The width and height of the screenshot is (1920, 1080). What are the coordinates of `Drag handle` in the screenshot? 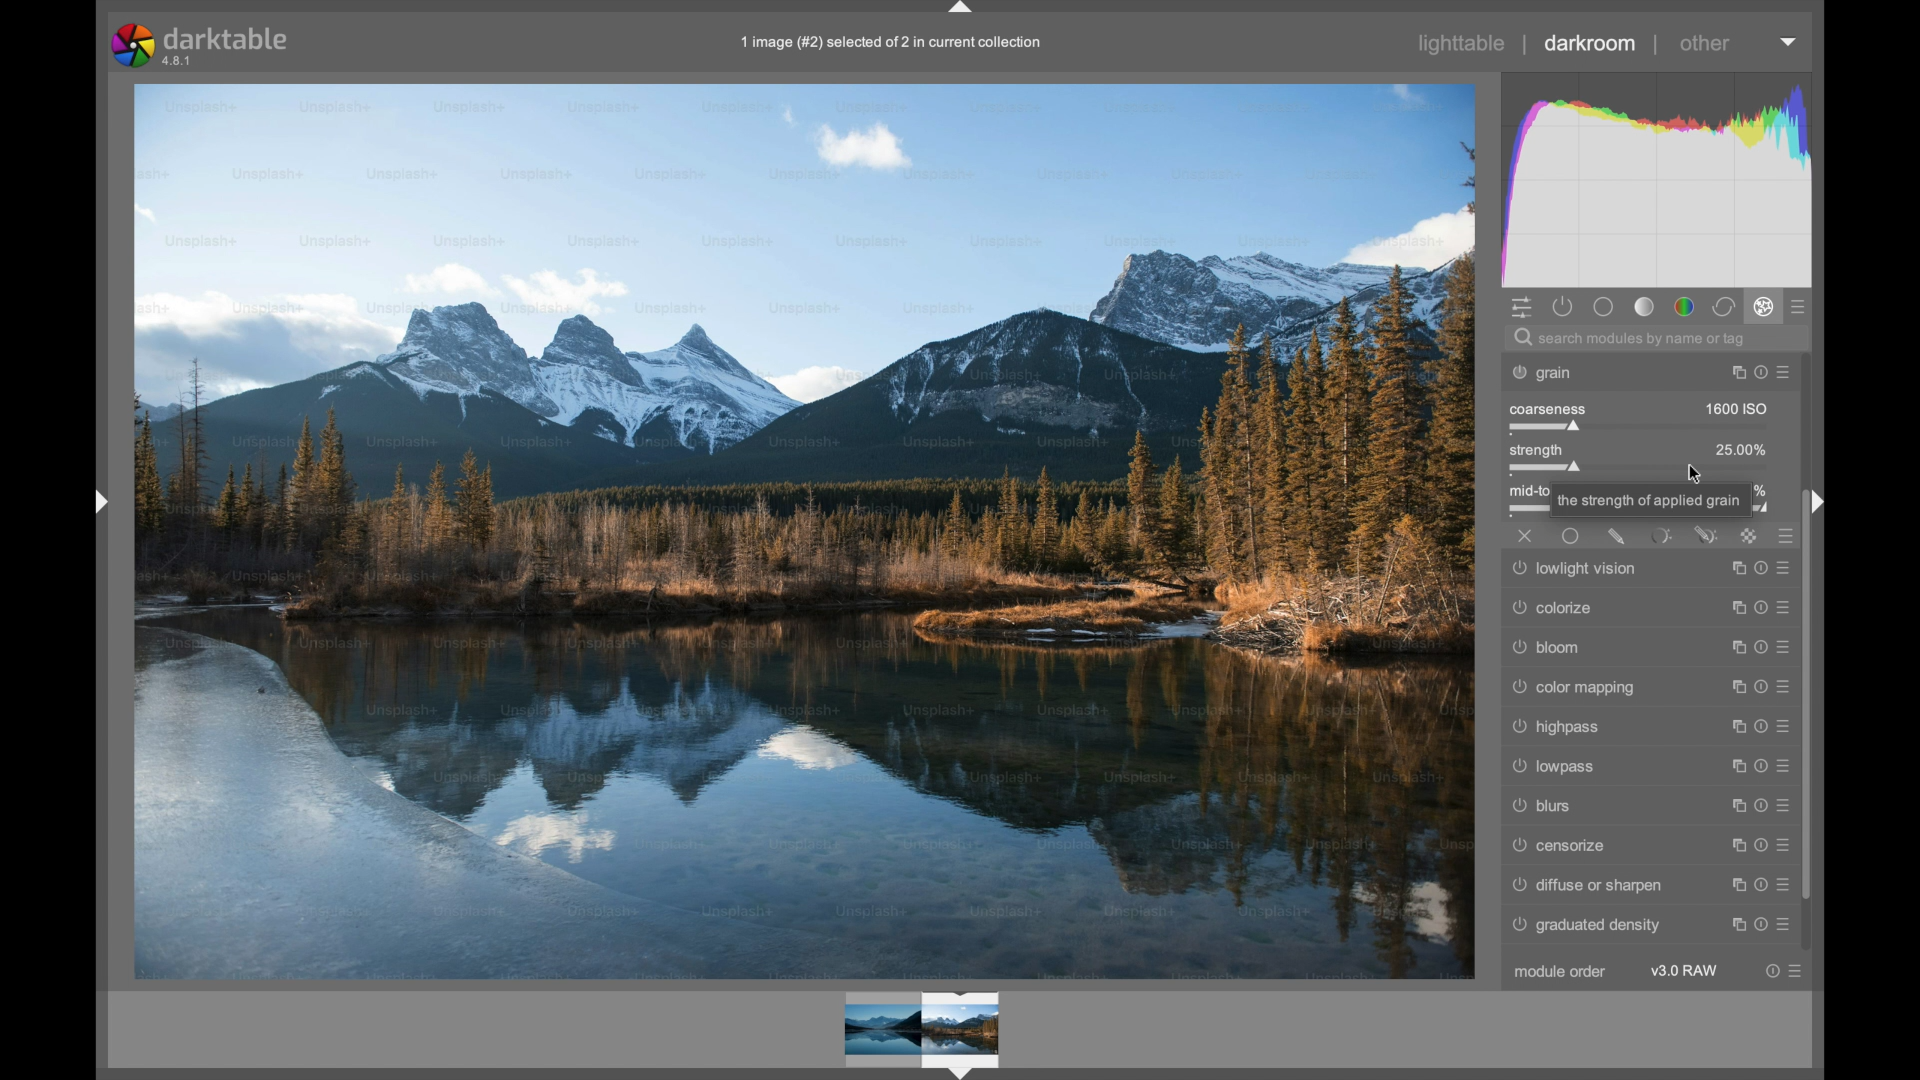 It's located at (98, 500).